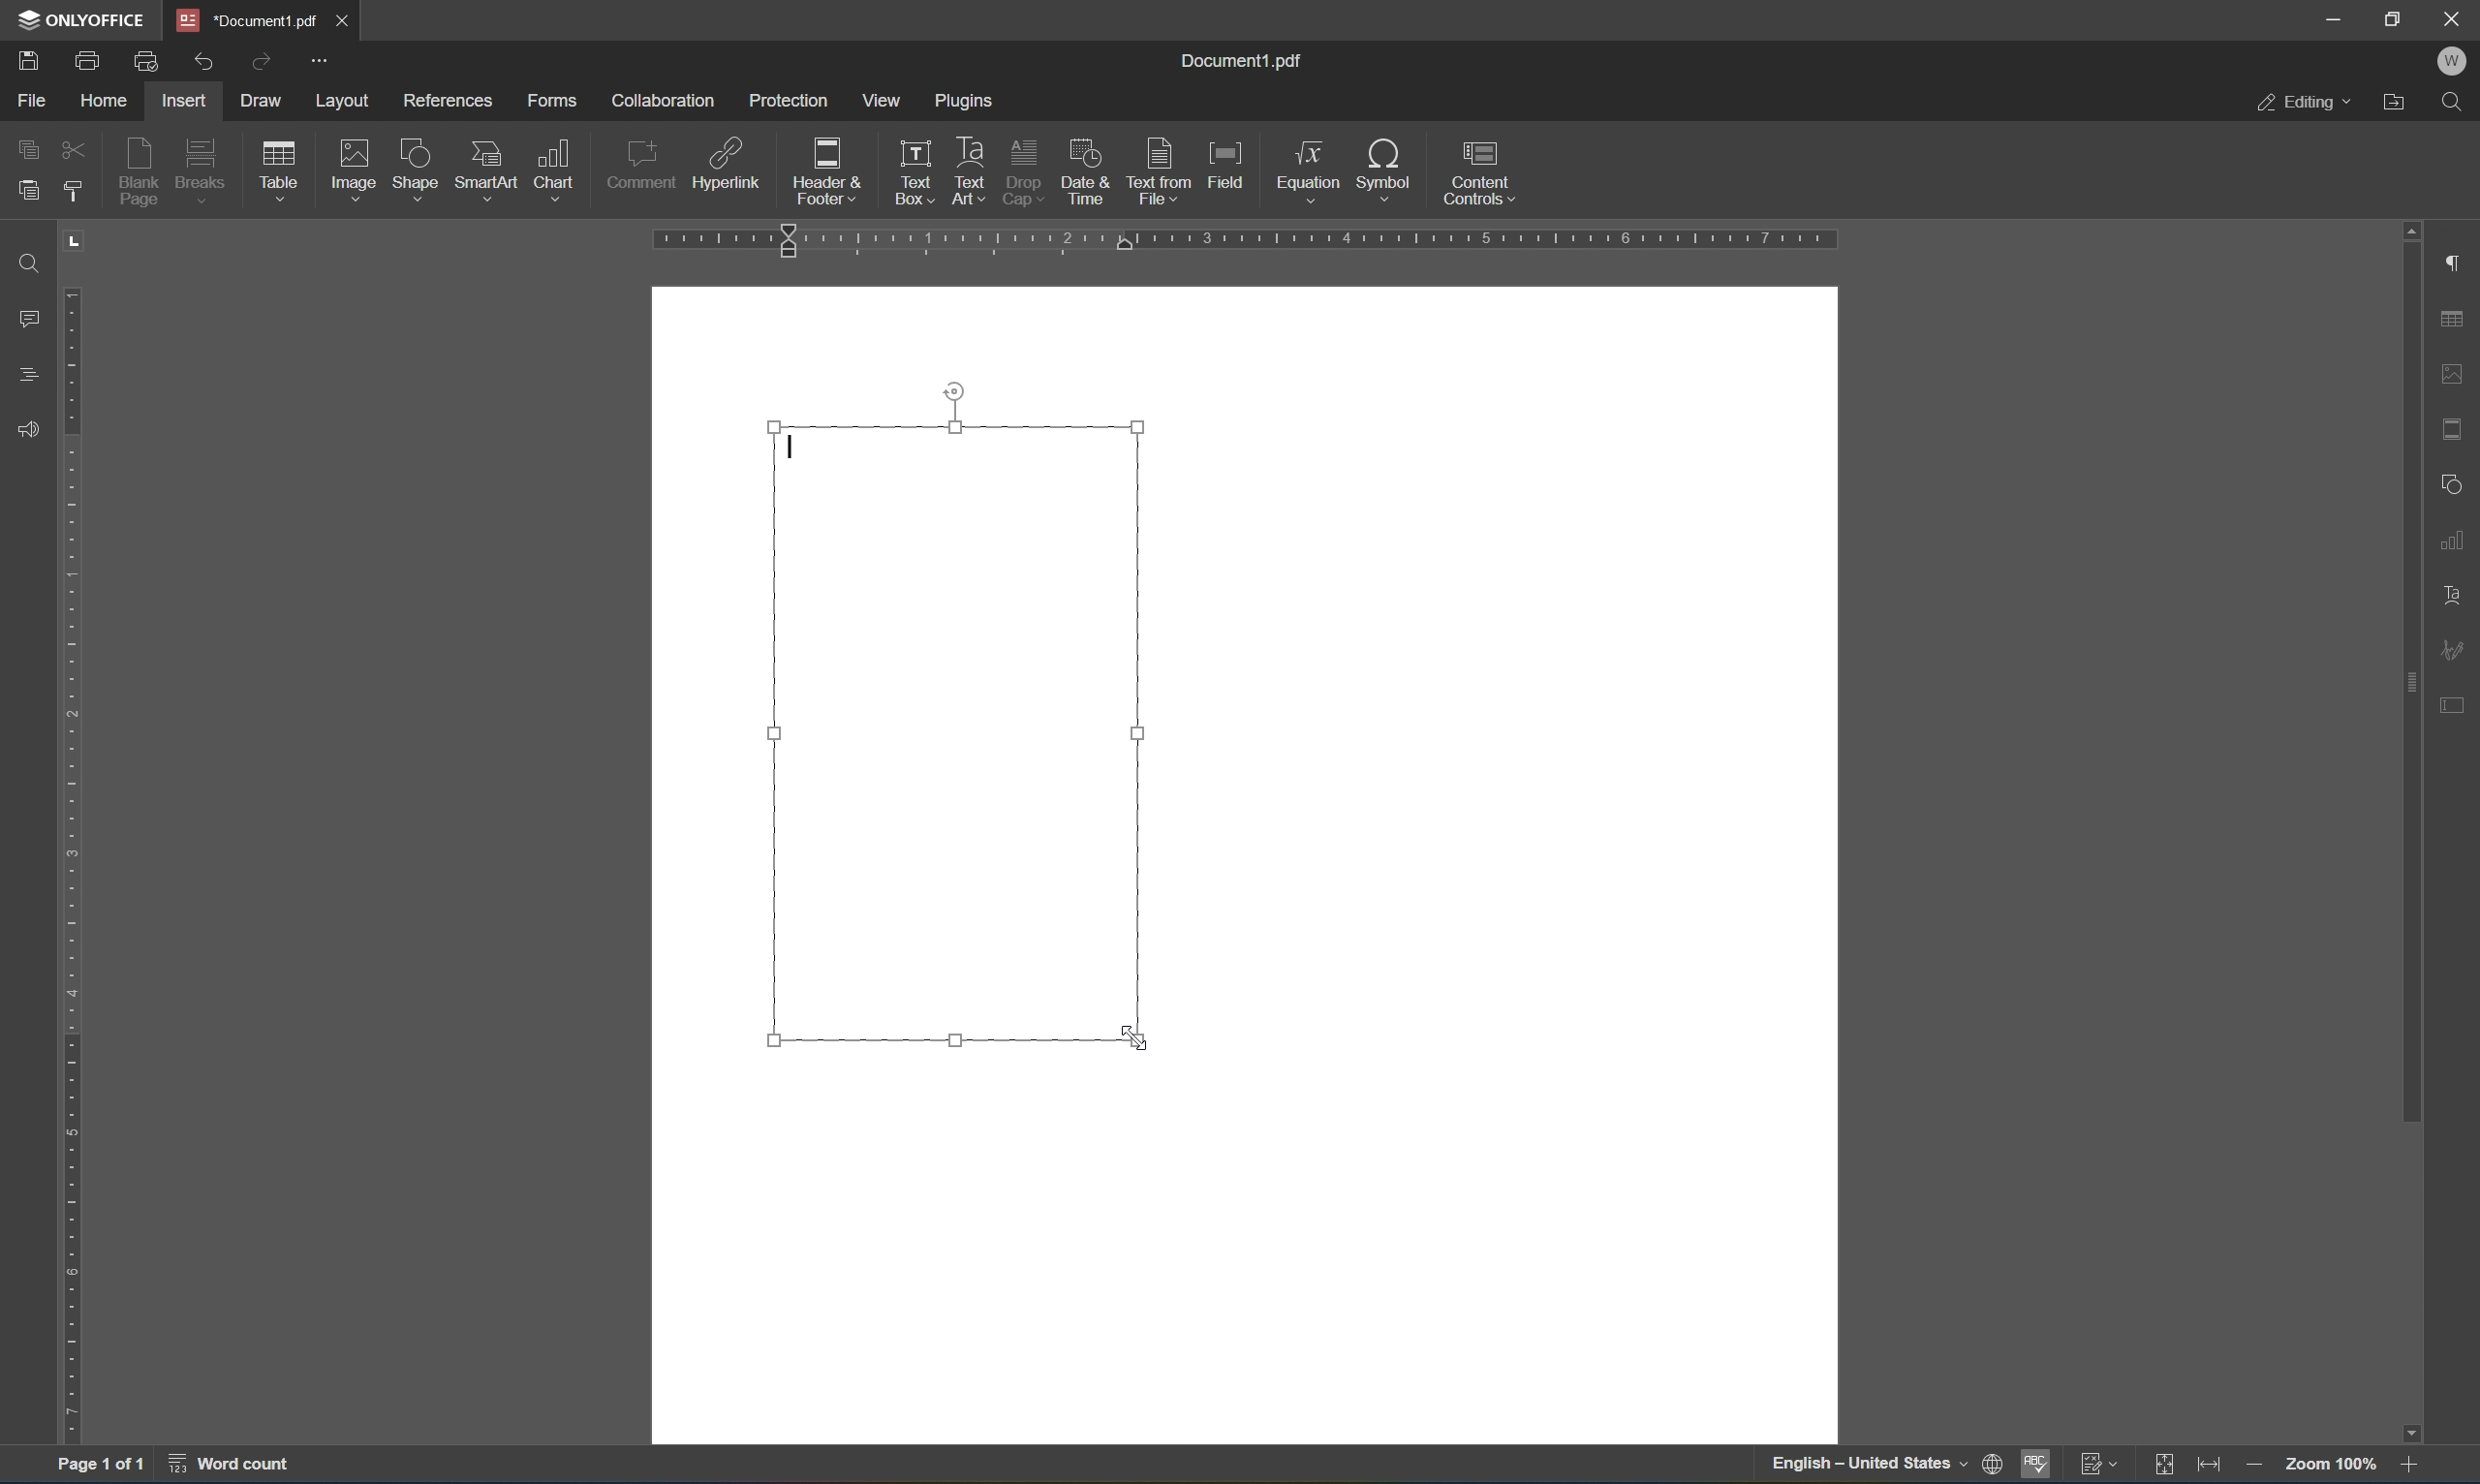  What do you see at coordinates (1162, 171) in the screenshot?
I see `text from file` at bounding box center [1162, 171].